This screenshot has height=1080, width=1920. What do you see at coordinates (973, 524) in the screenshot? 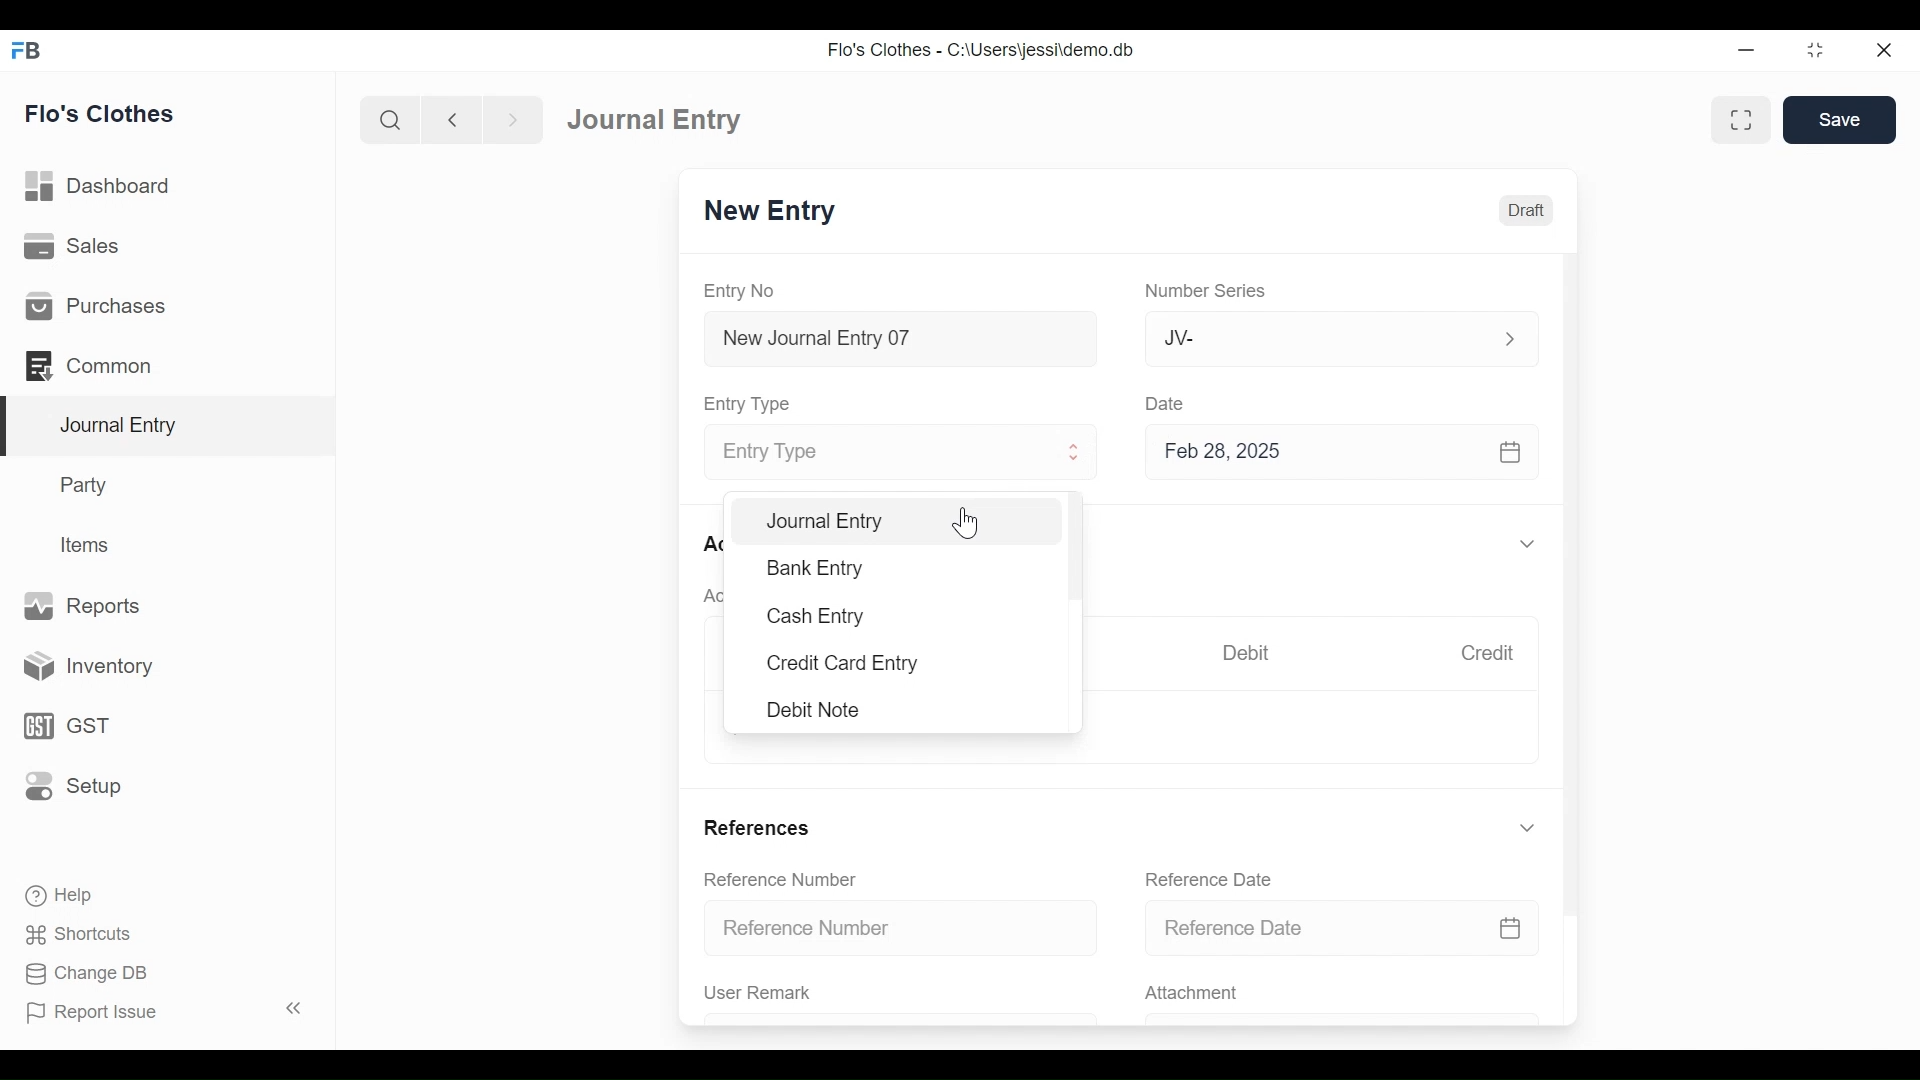
I see `Cursor` at bounding box center [973, 524].